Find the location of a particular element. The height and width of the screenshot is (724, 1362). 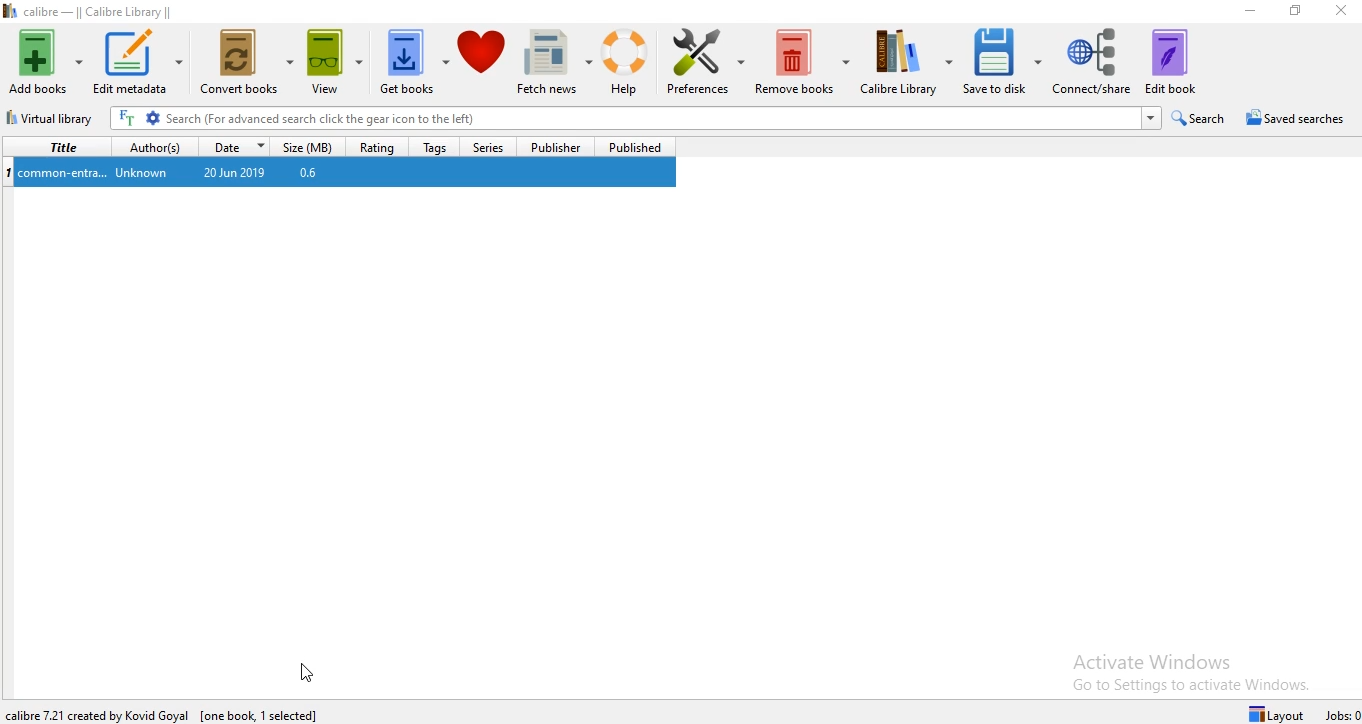

Author(s) is located at coordinates (159, 146).